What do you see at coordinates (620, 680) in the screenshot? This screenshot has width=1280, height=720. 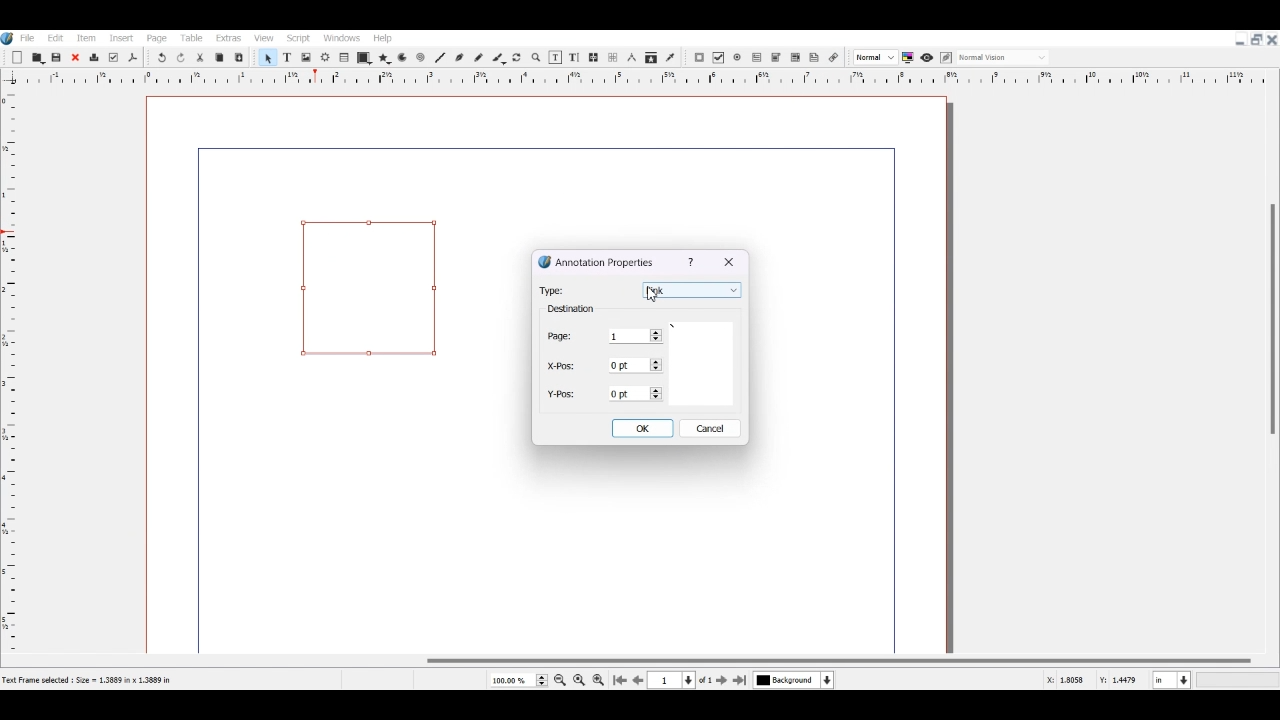 I see `Go to First Page` at bounding box center [620, 680].